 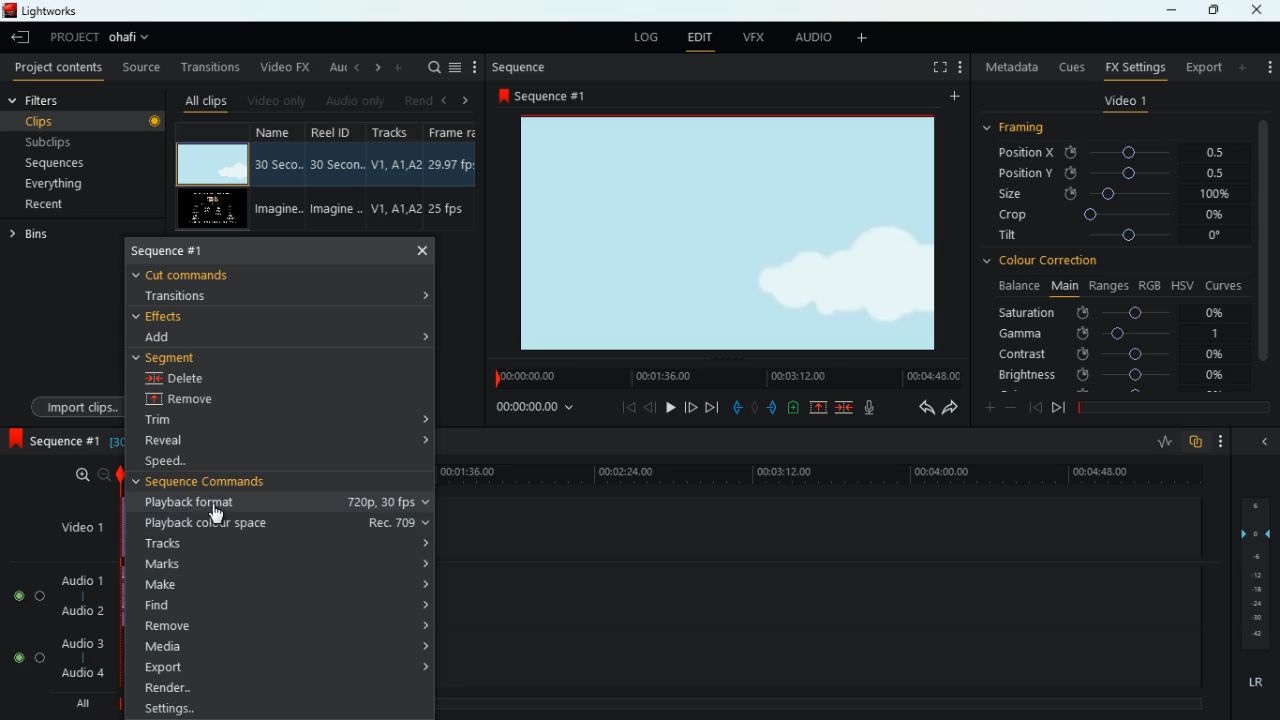 I want to click on lightworks, so click(x=44, y=12).